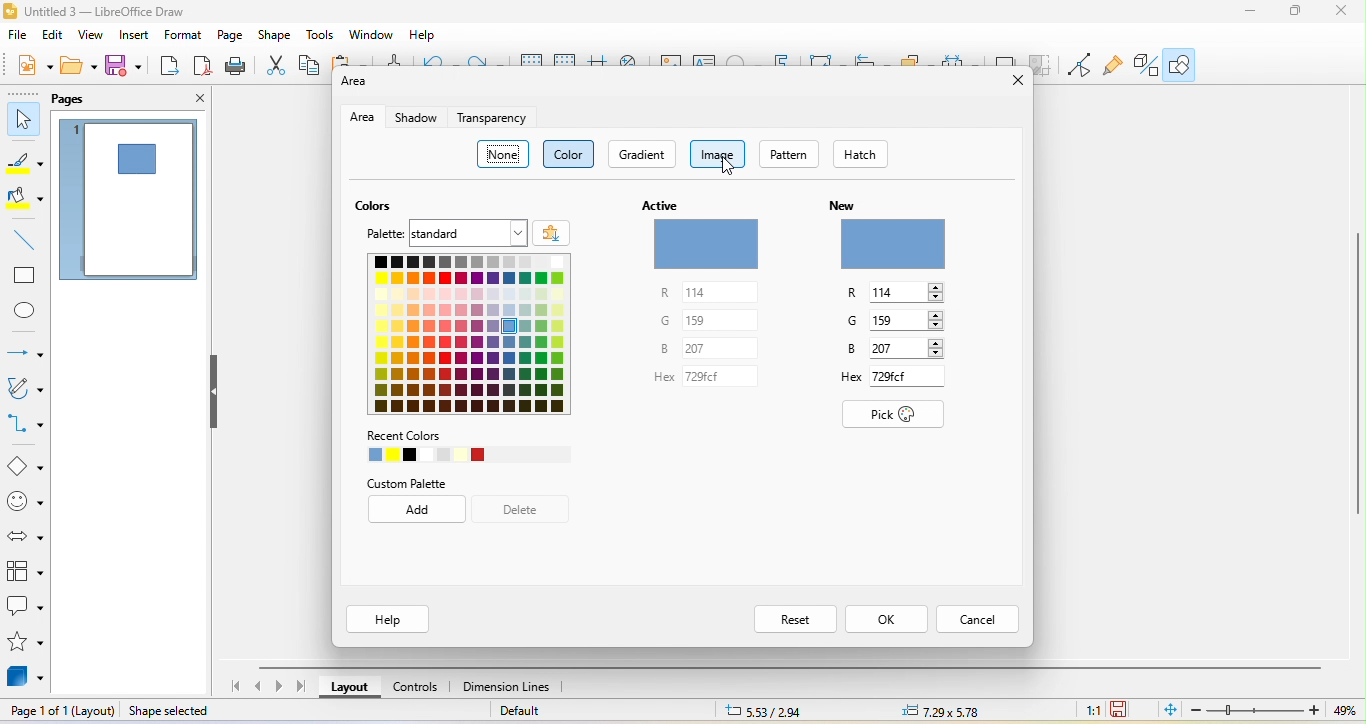 This screenshot has height=724, width=1366. What do you see at coordinates (794, 666) in the screenshot?
I see `horizontal scroll bar` at bounding box center [794, 666].